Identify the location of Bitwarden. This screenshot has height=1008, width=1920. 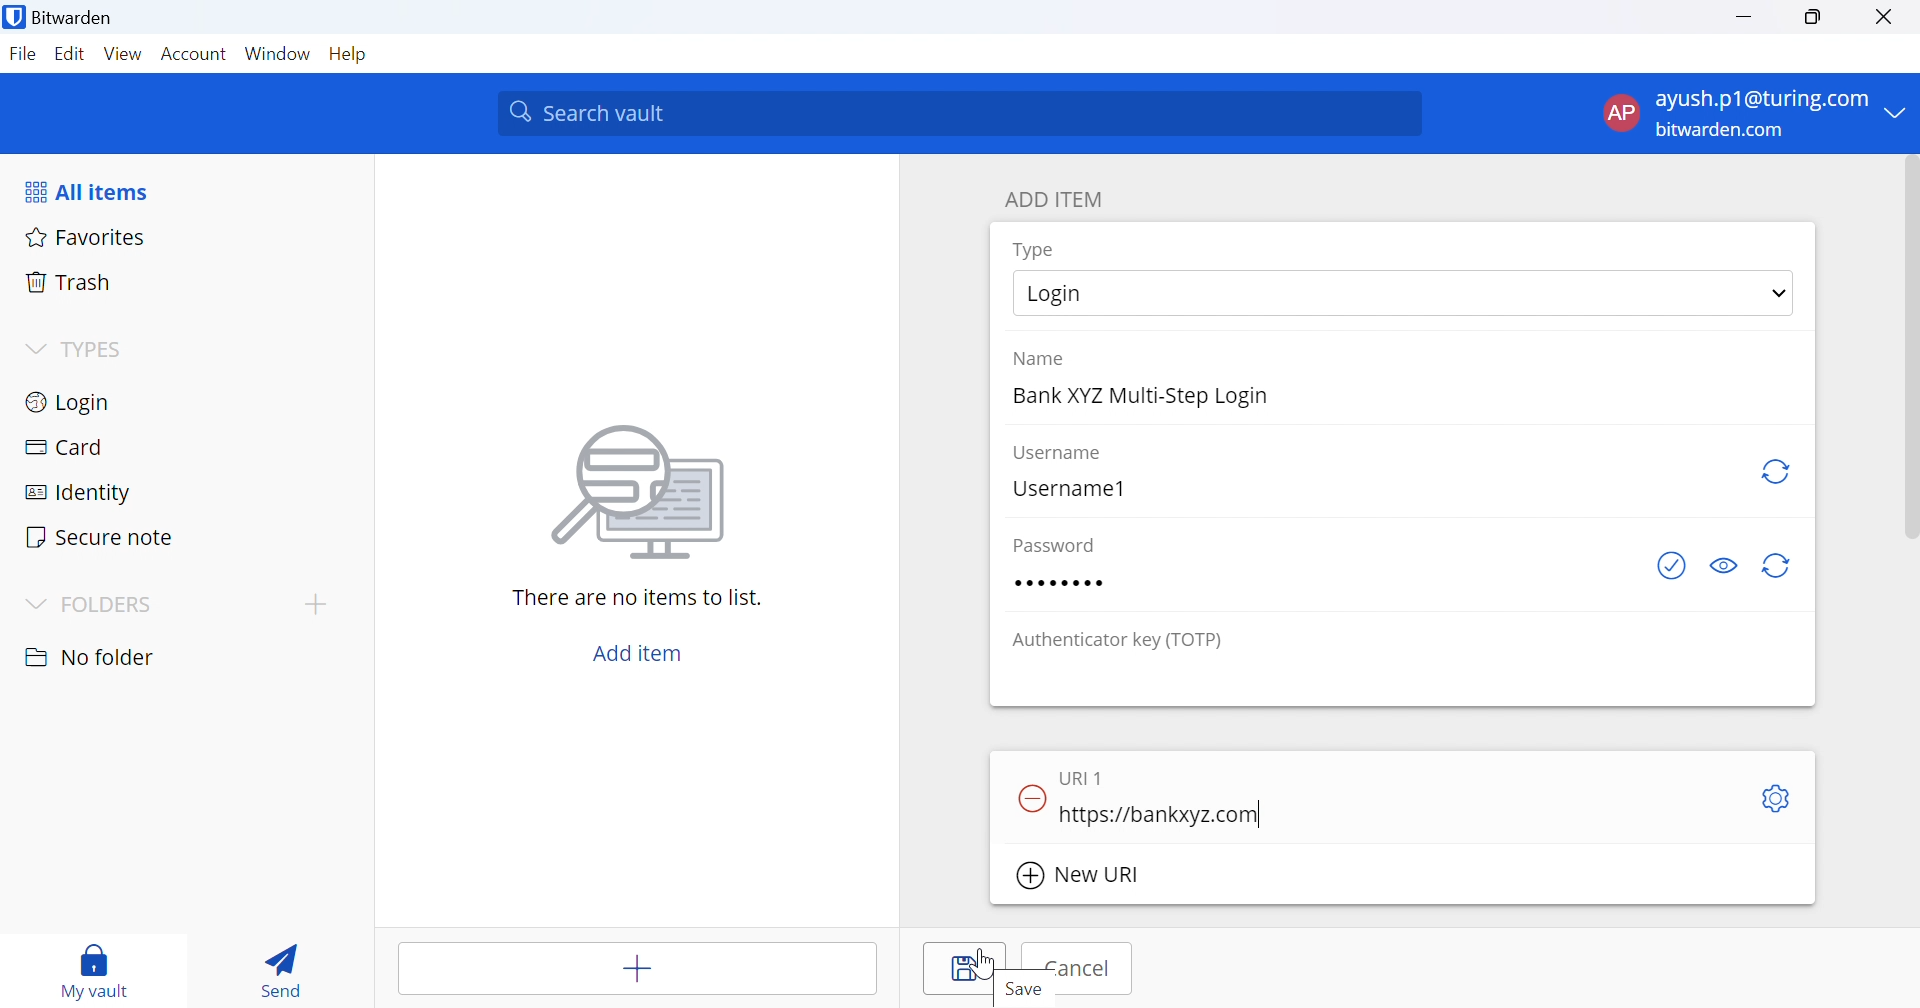
(63, 21).